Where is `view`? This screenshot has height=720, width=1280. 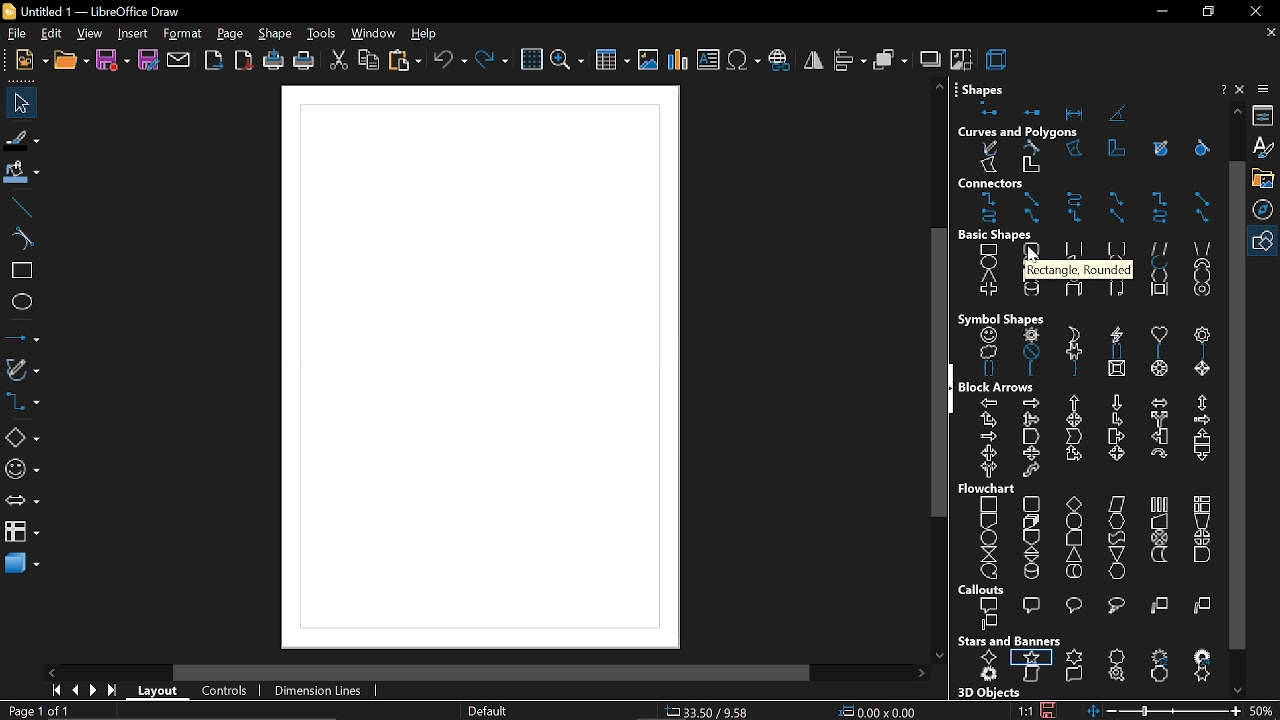
view is located at coordinates (90, 35).